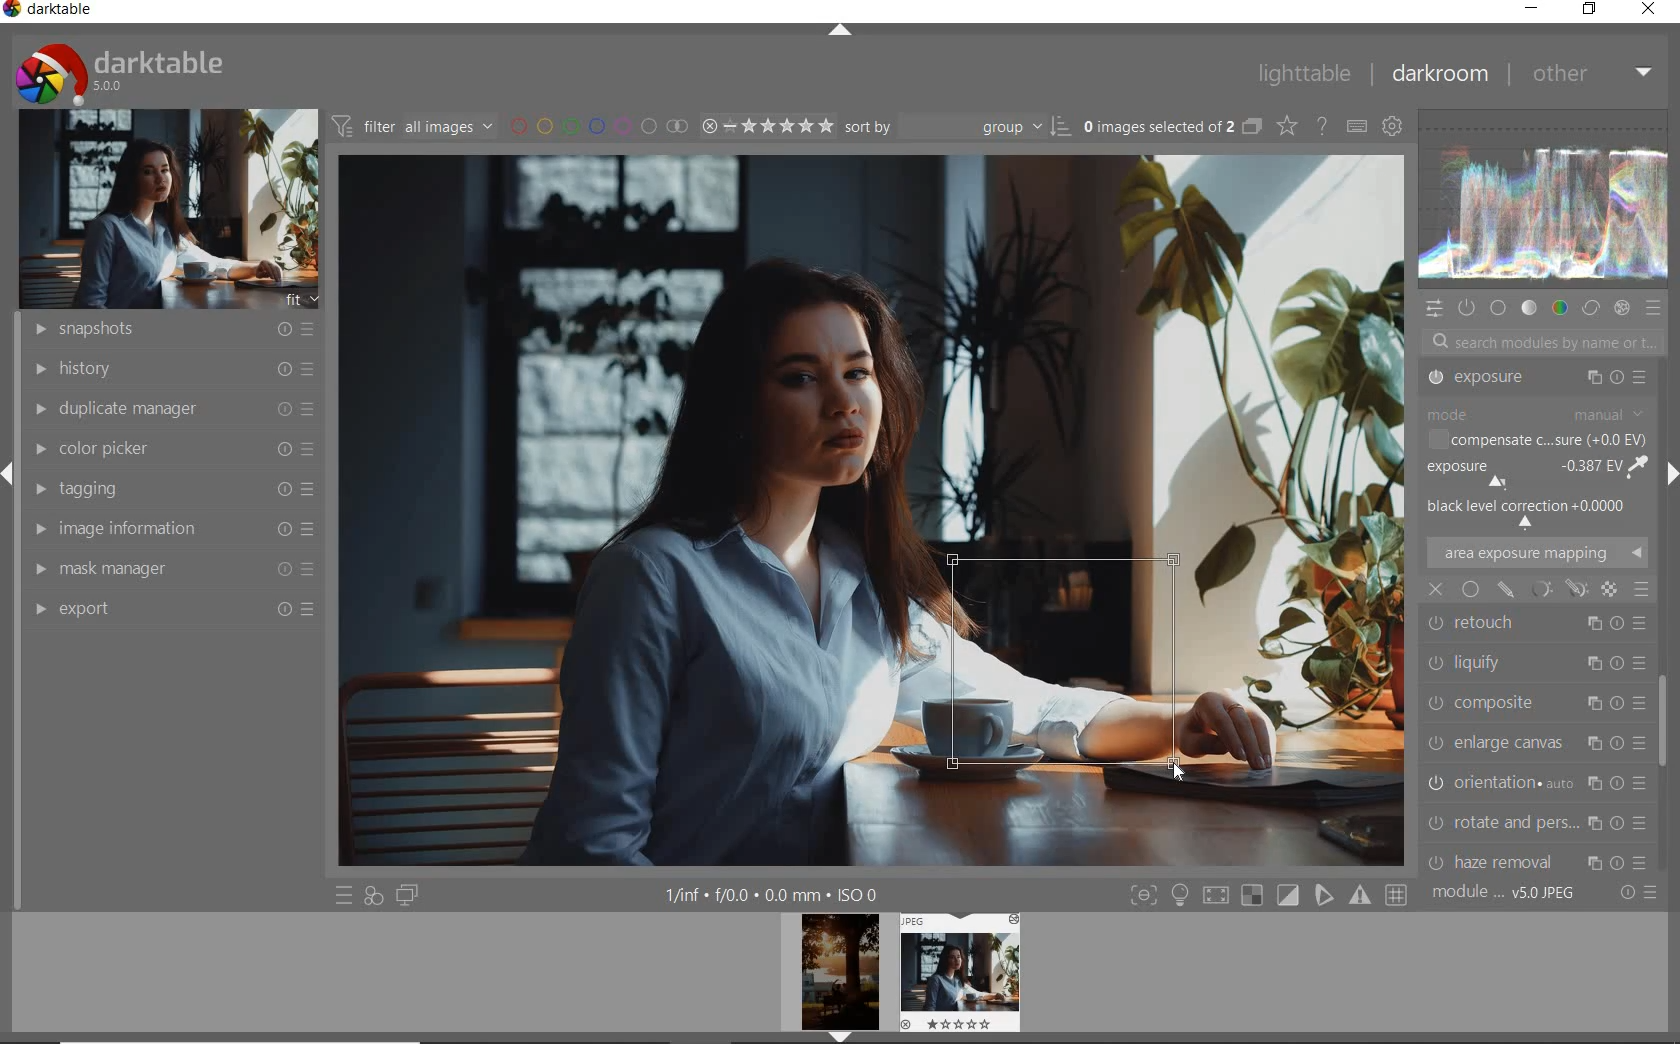 The image size is (1680, 1044). What do you see at coordinates (1655, 309) in the screenshot?
I see `PRESET` at bounding box center [1655, 309].